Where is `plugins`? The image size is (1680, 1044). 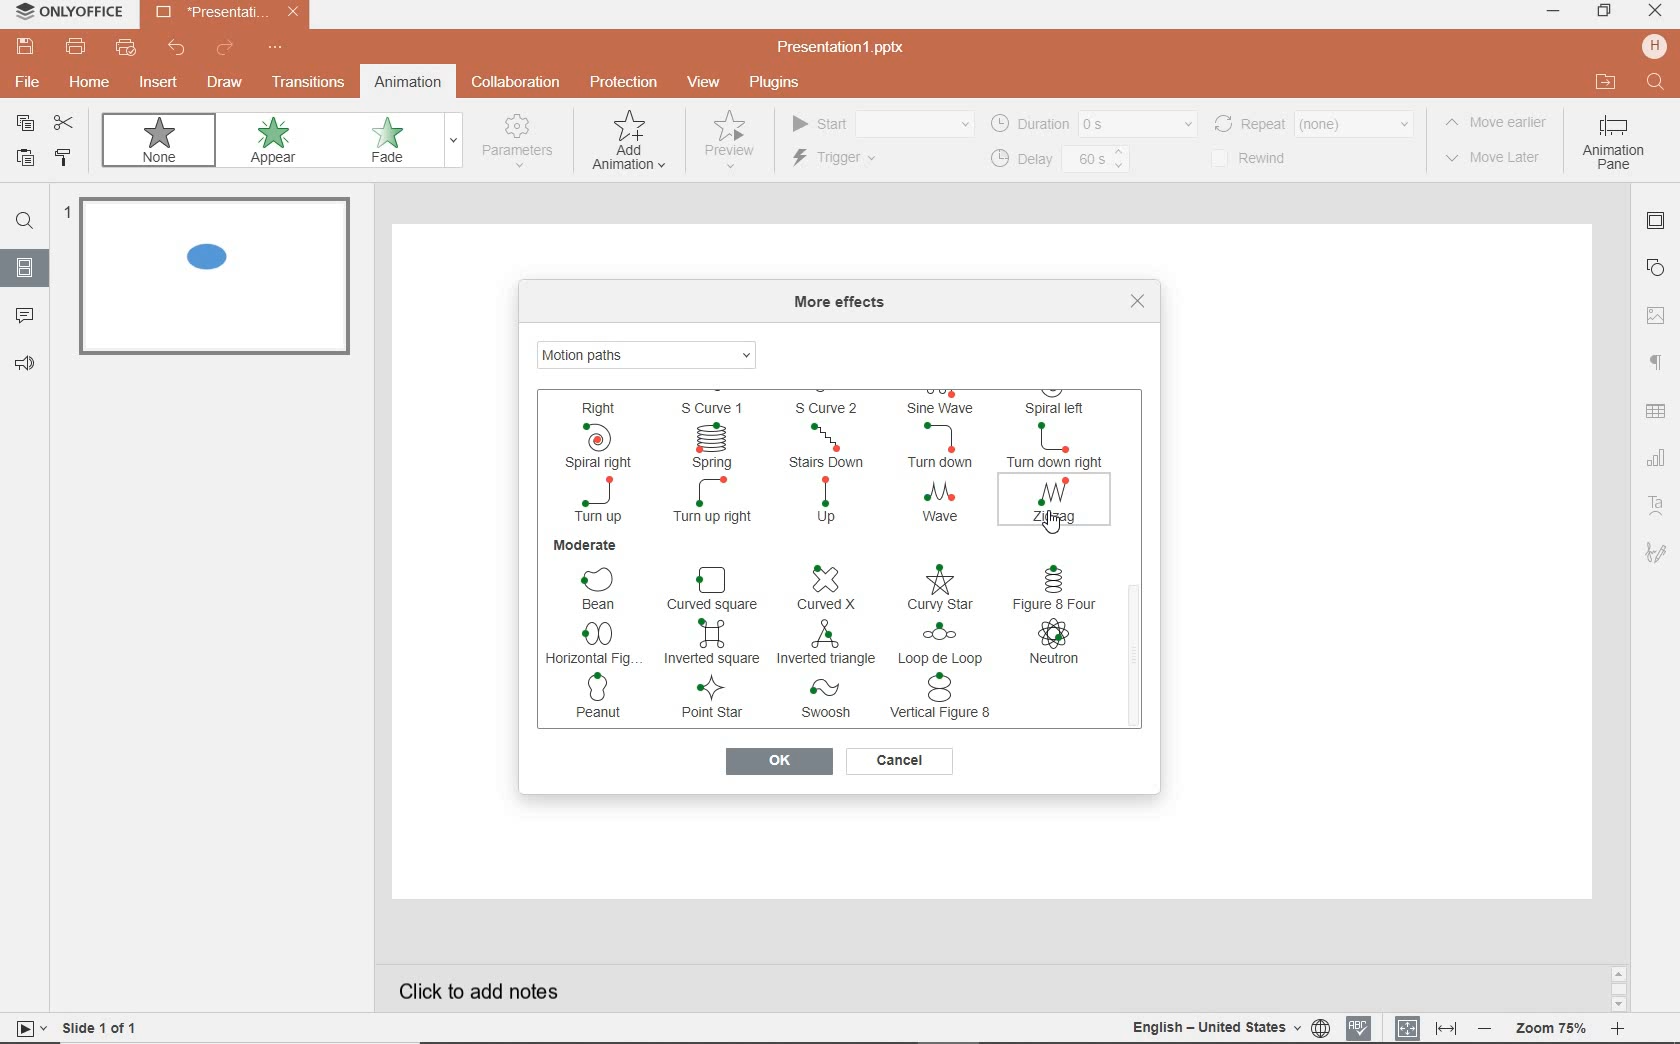
plugins is located at coordinates (785, 83).